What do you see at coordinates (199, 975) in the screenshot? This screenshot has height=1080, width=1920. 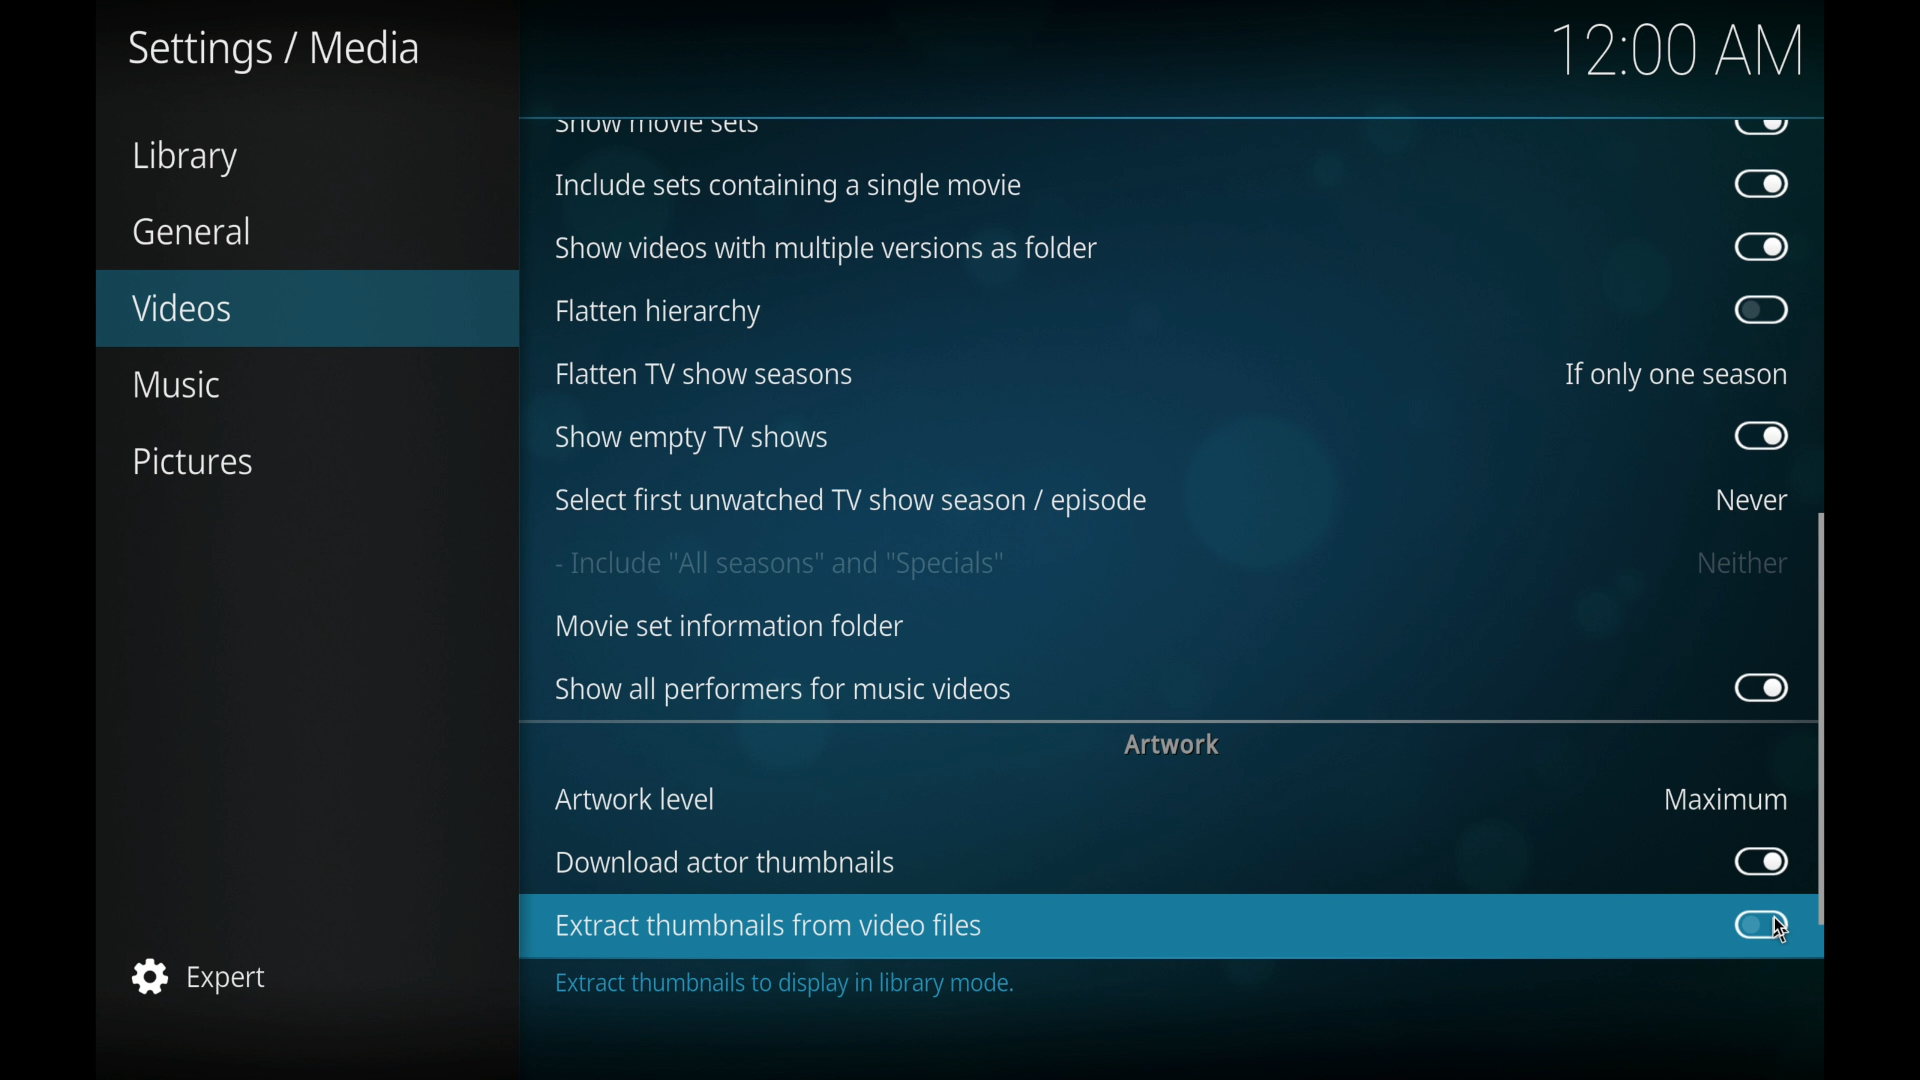 I see `expert` at bounding box center [199, 975].